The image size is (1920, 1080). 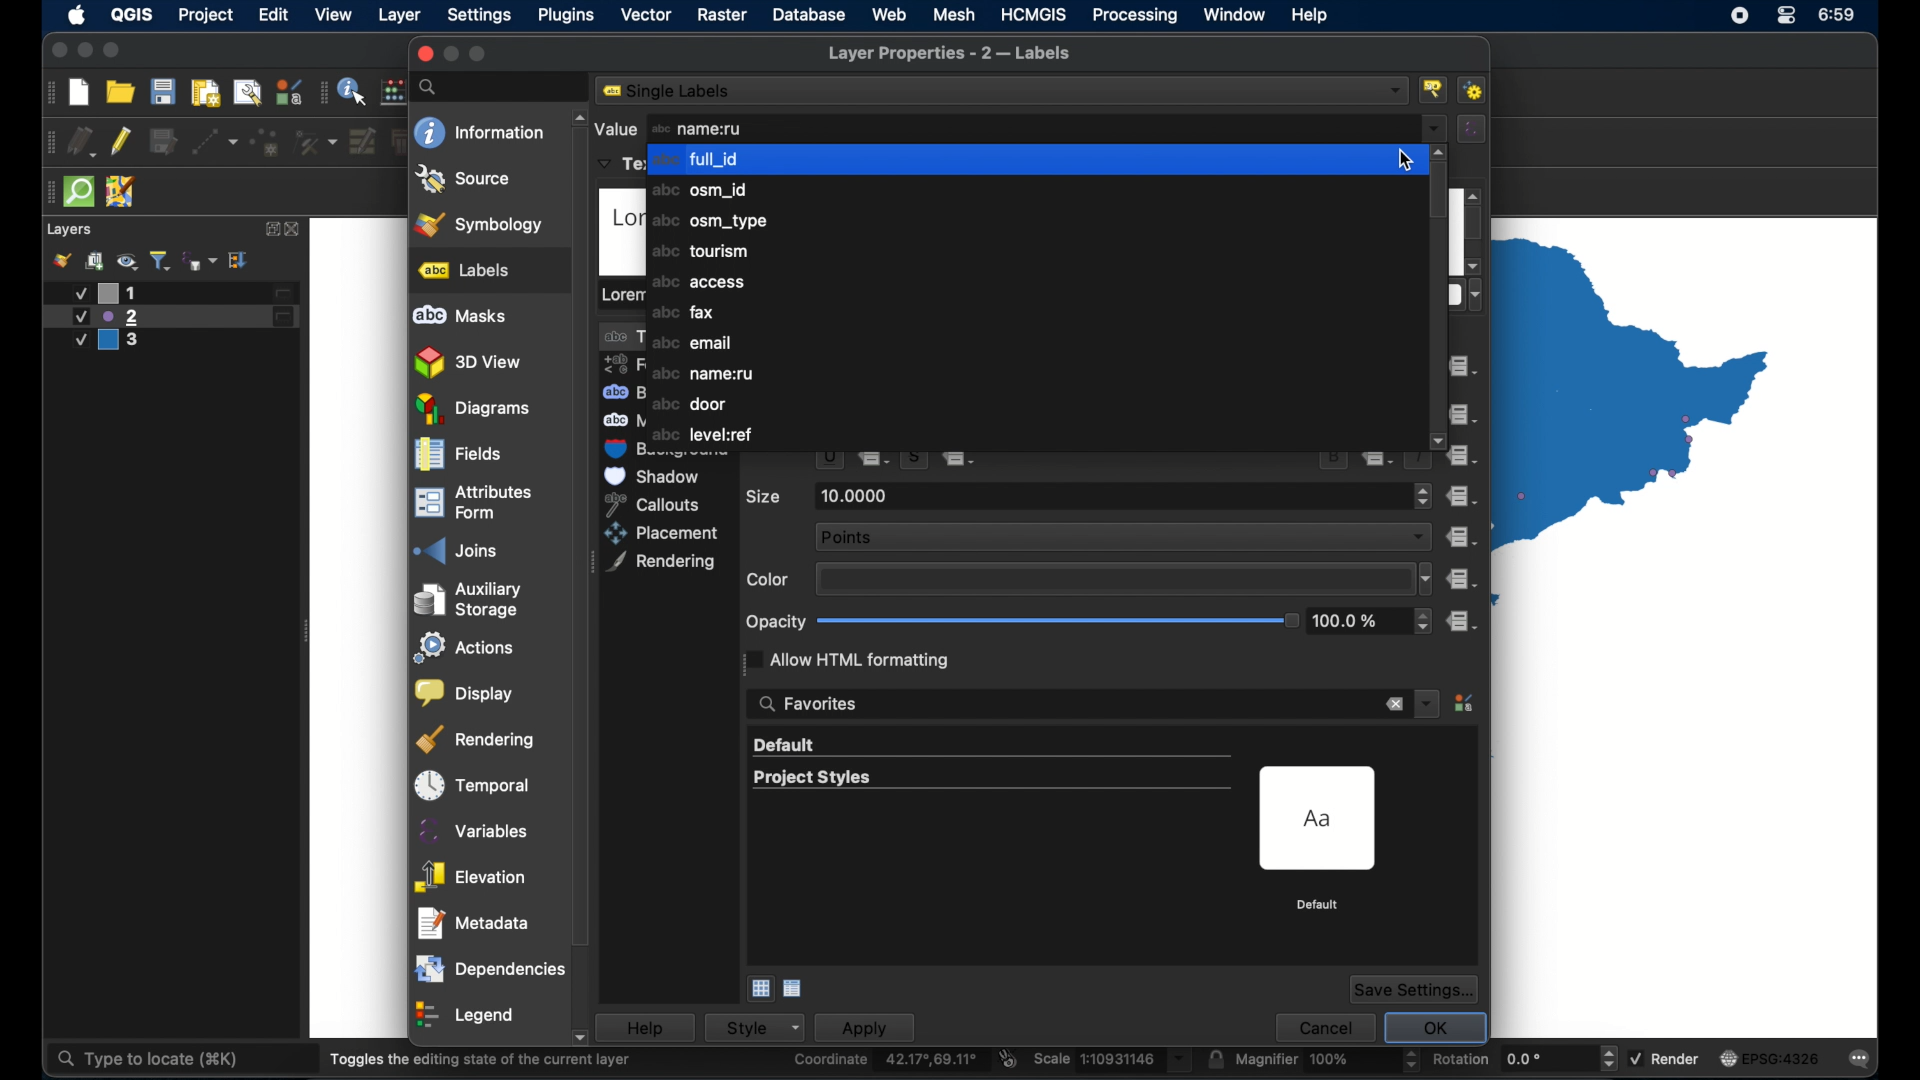 I want to click on cursor, so click(x=1405, y=162).